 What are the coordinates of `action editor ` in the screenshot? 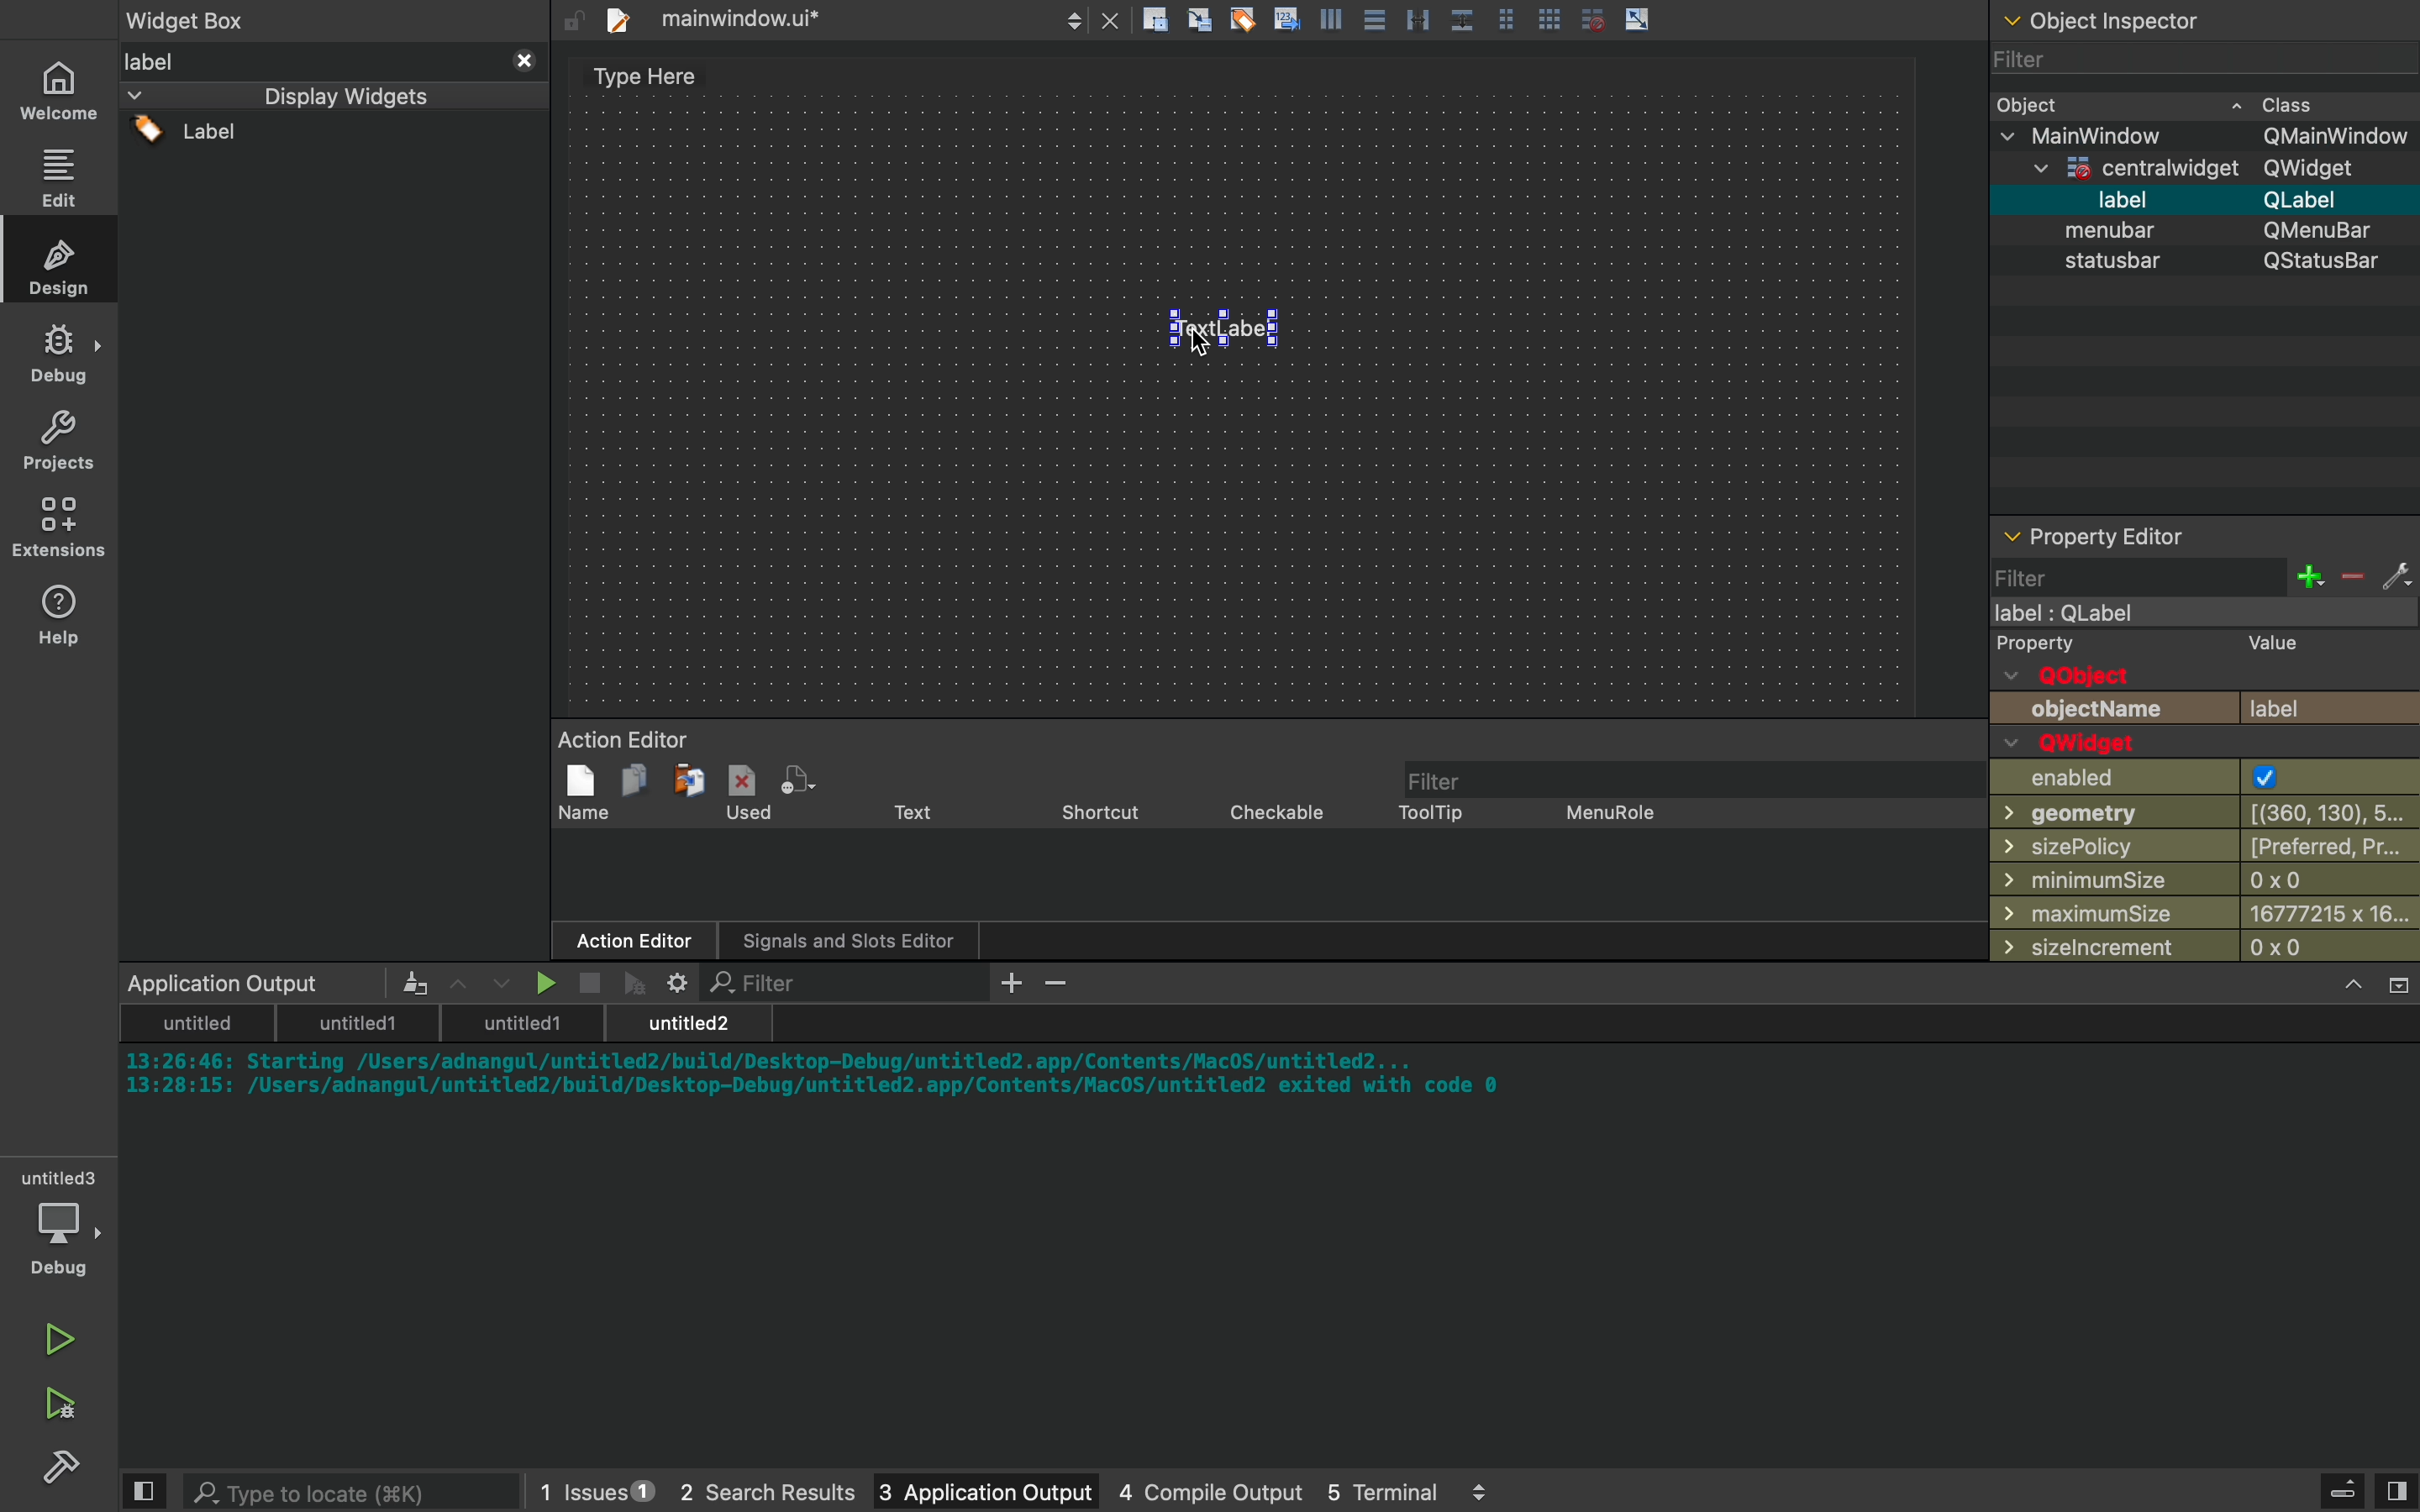 It's located at (1261, 846).